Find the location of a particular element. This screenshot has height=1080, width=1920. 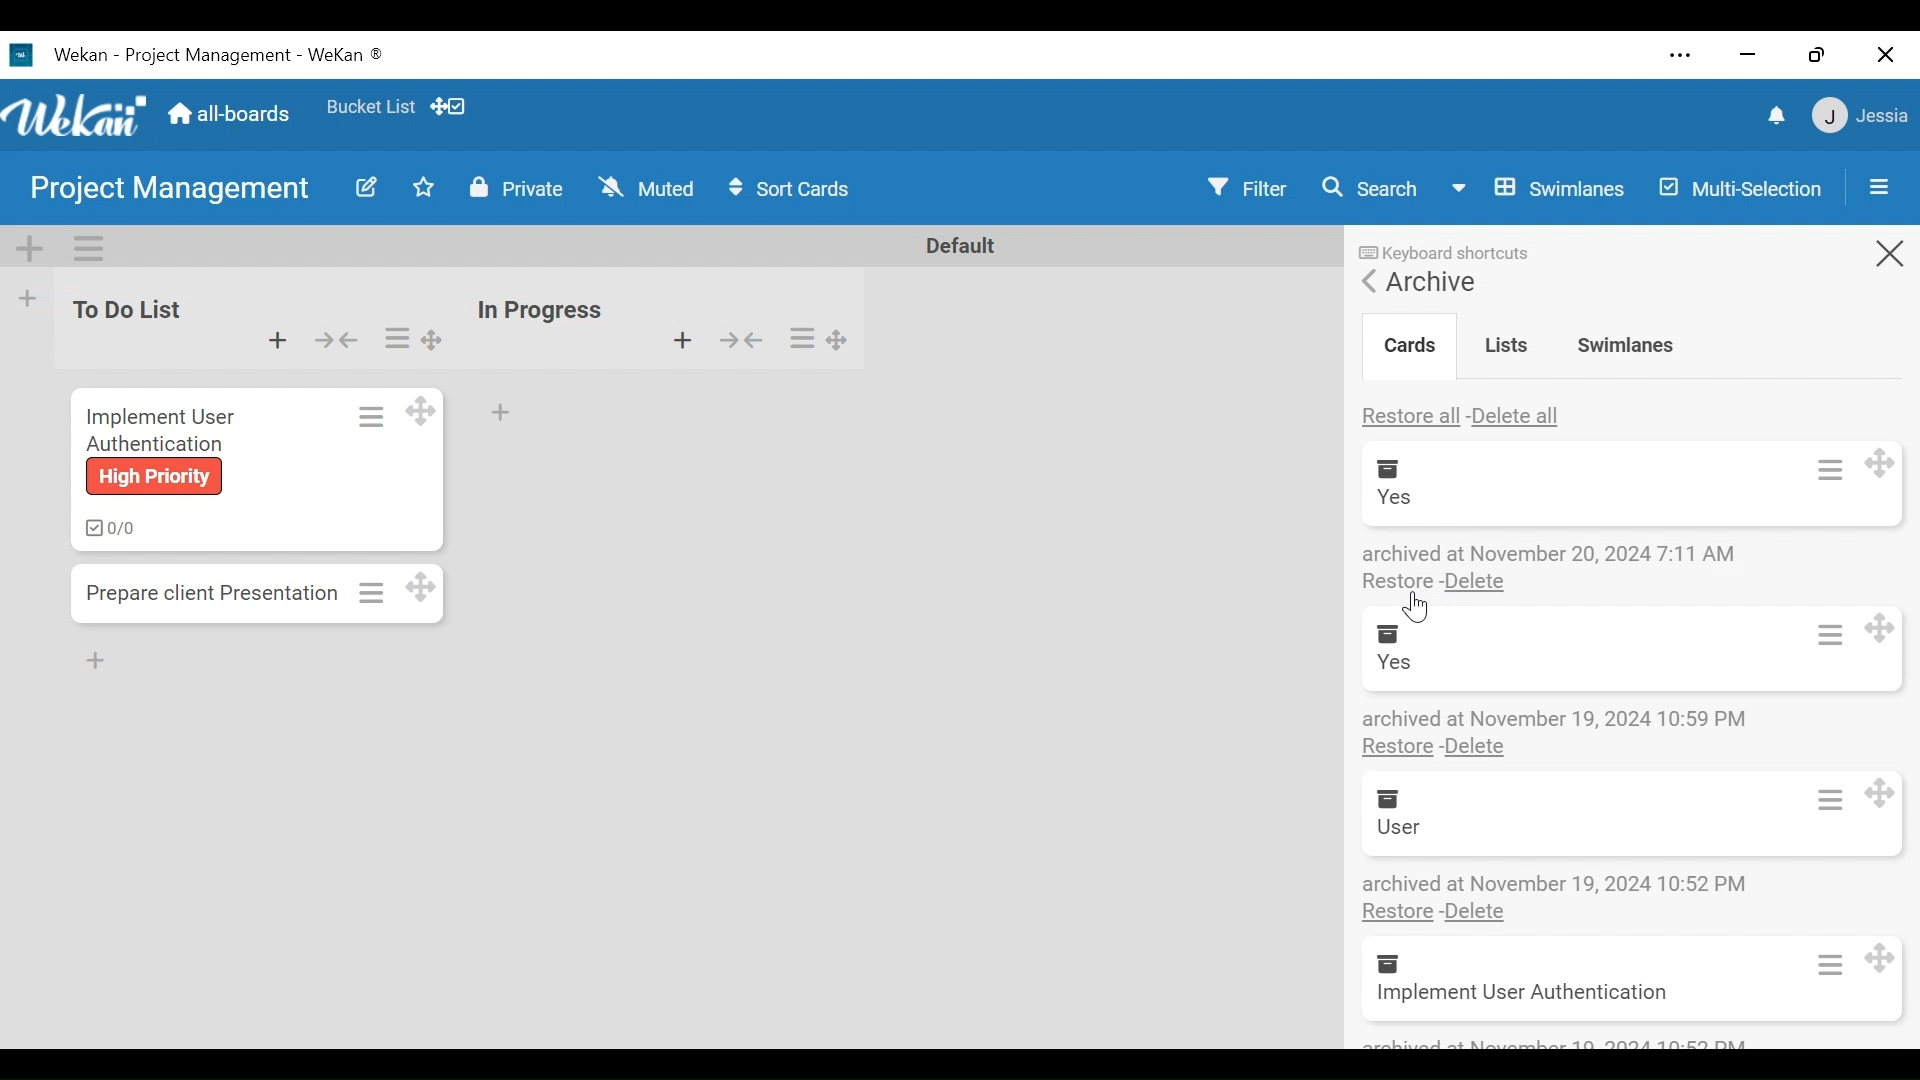

Add list is located at coordinates (25, 298).